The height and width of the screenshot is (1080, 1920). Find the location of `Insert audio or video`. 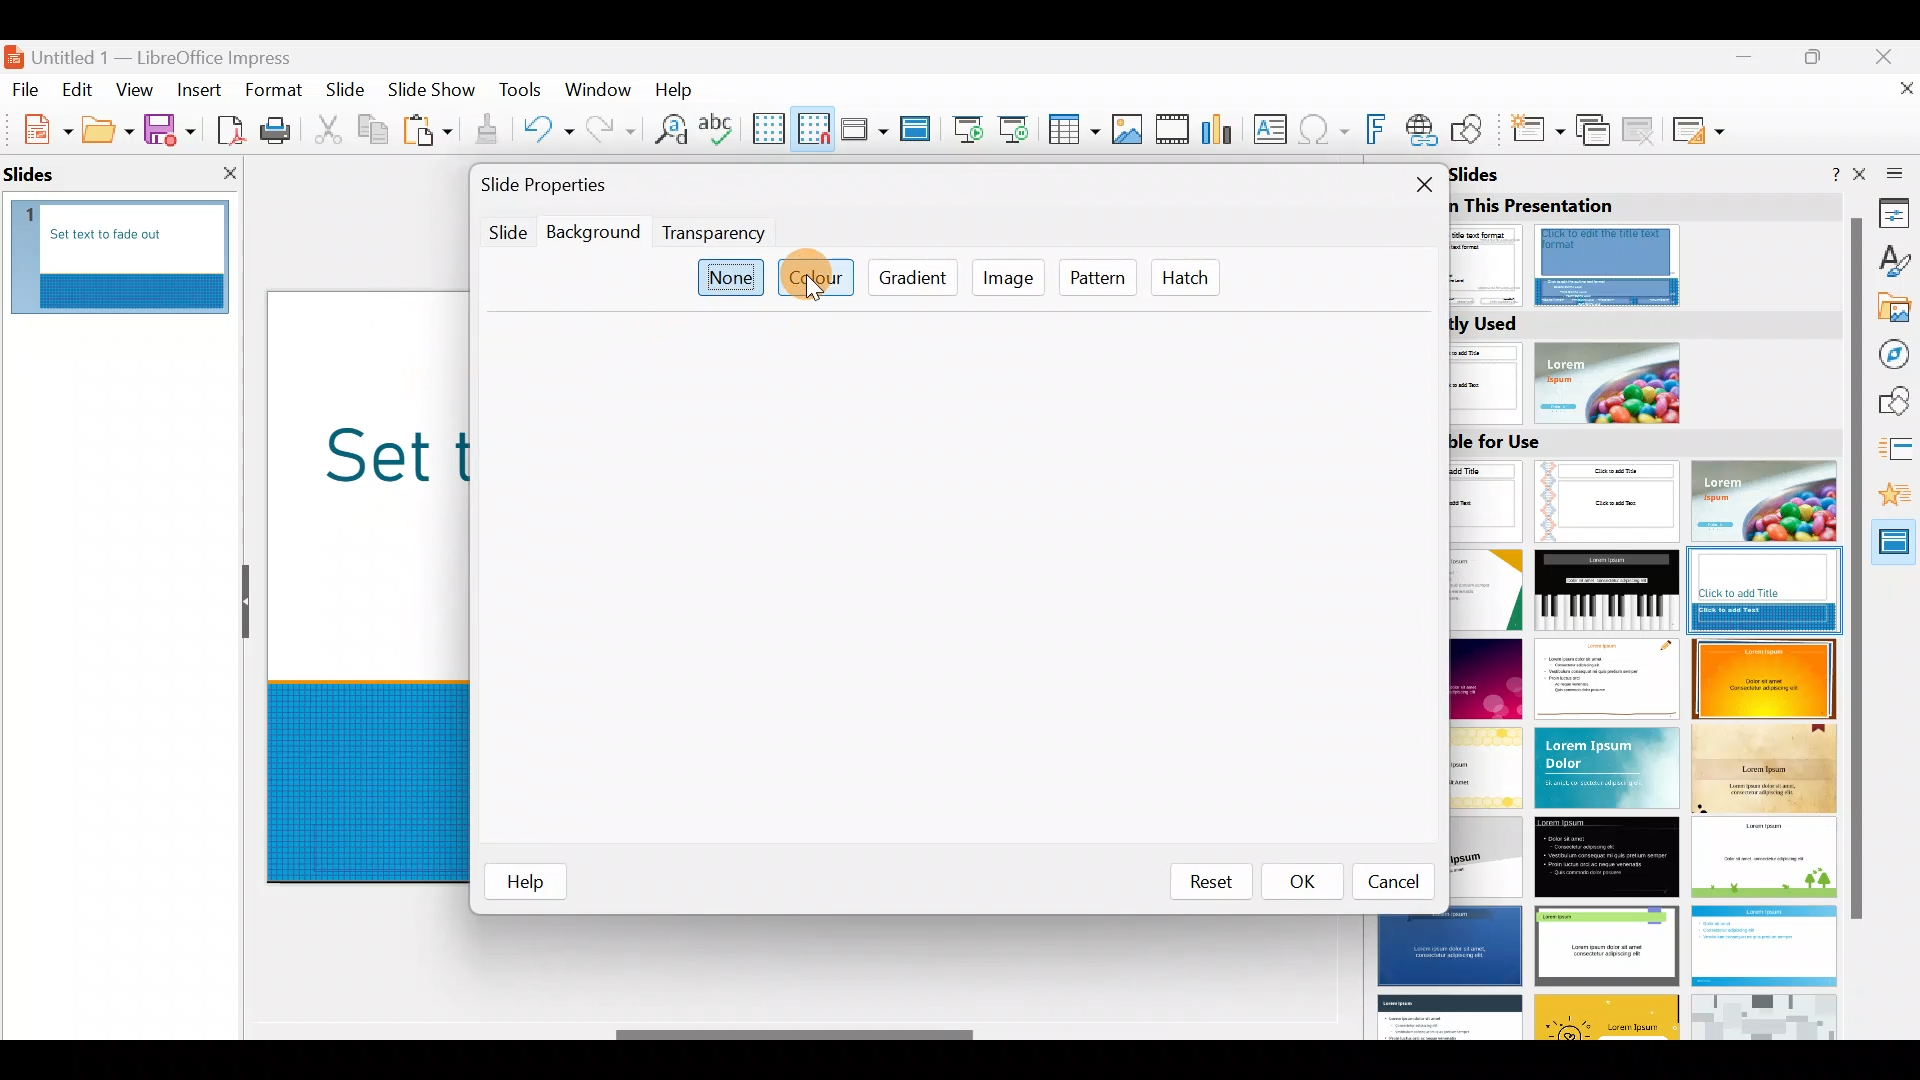

Insert audio or video is located at coordinates (1173, 133).